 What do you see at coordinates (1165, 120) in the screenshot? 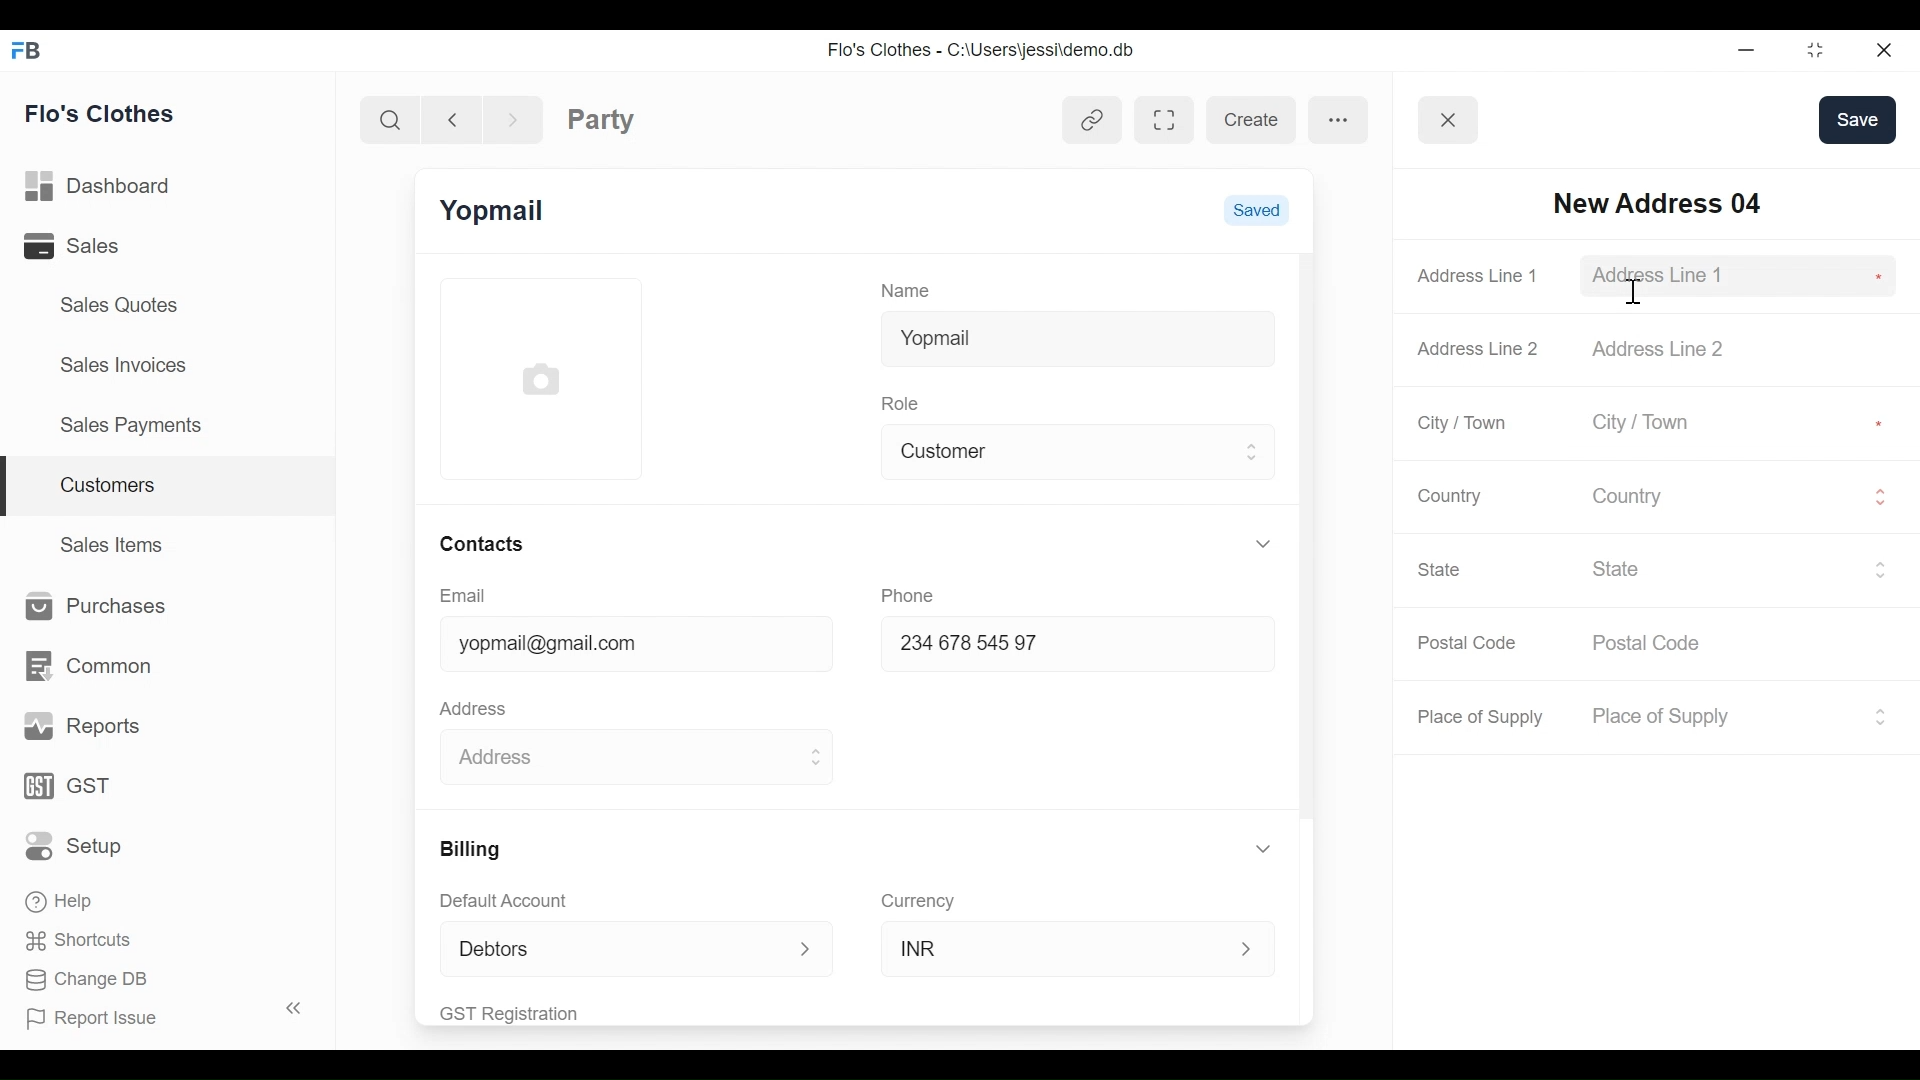
I see `Toggle between form and full width view` at bounding box center [1165, 120].